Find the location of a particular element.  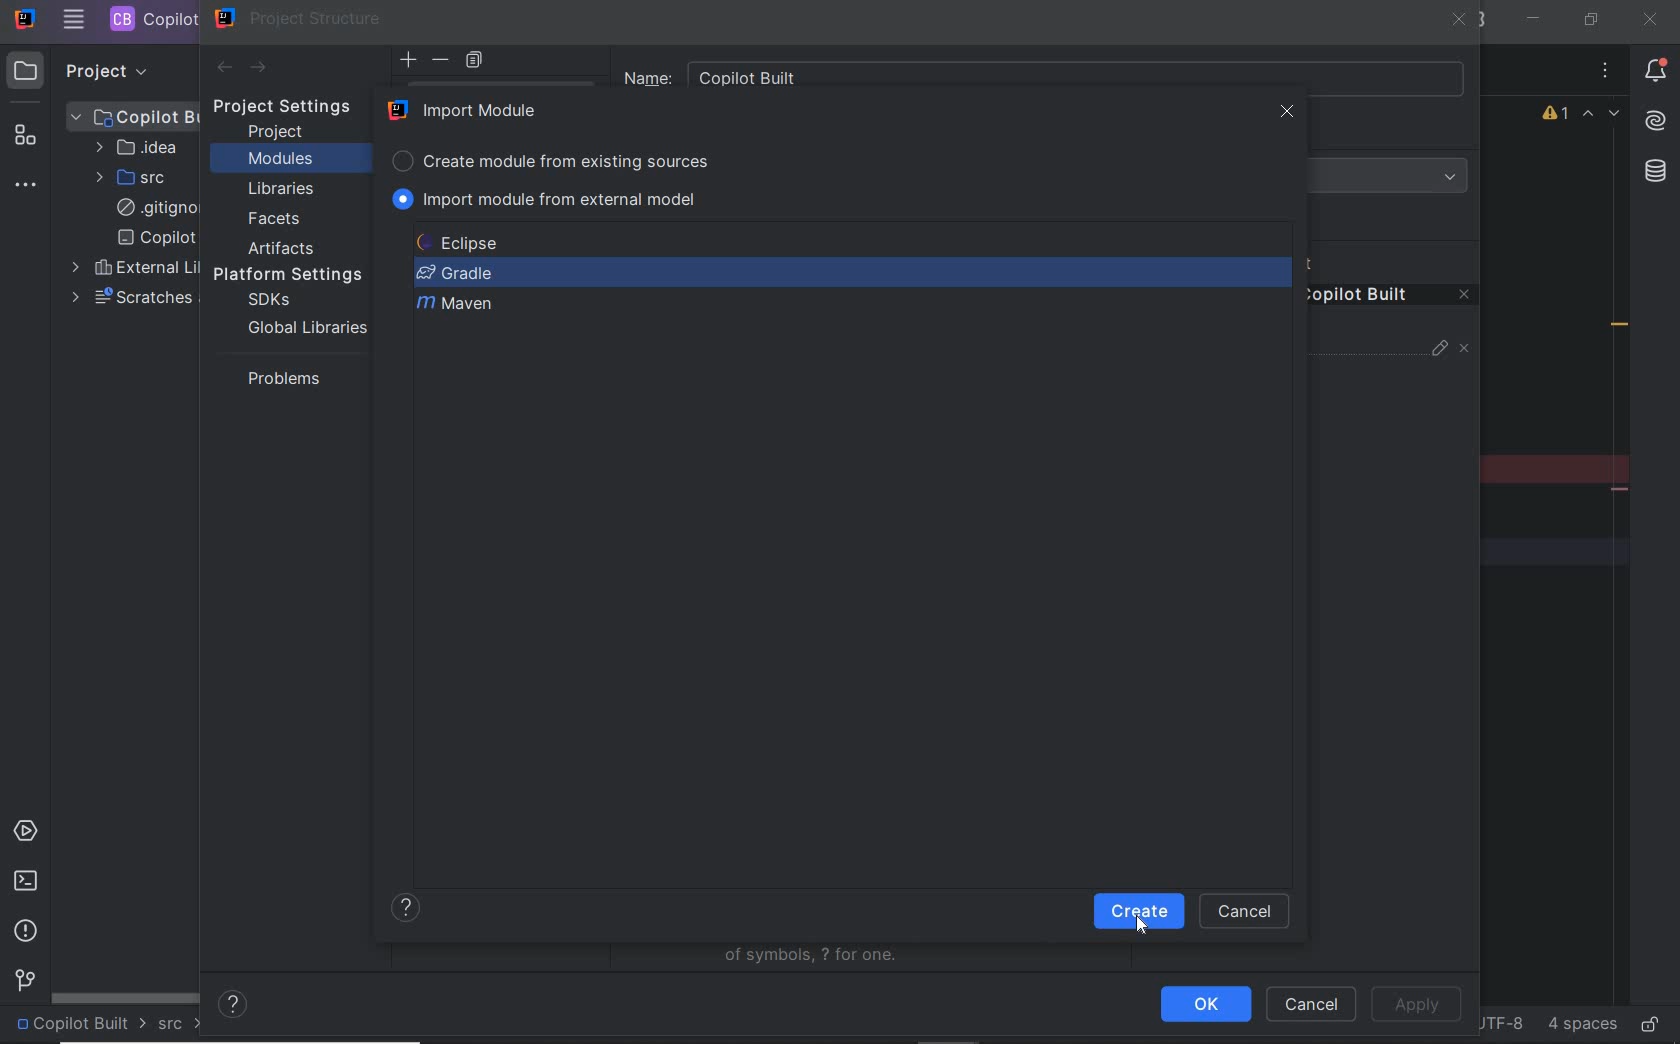

problems is located at coordinates (27, 931).